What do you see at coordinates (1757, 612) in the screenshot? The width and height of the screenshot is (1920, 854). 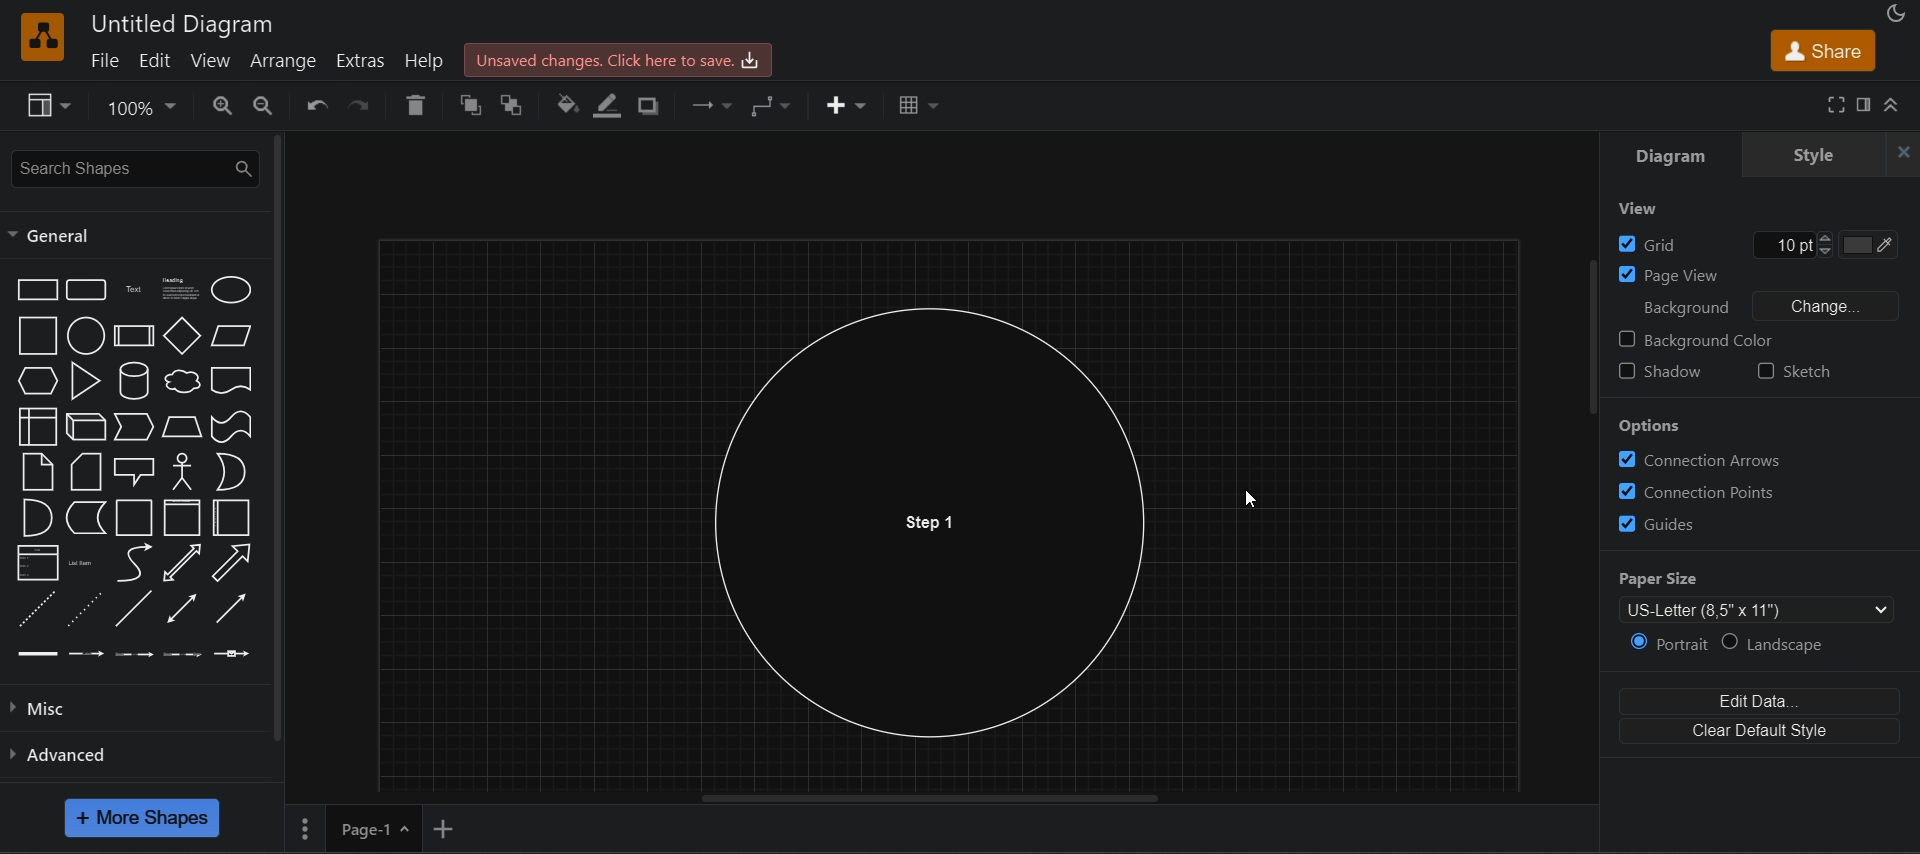 I see `us letter (8.5' x 11')` at bounding box center [1757, 612].